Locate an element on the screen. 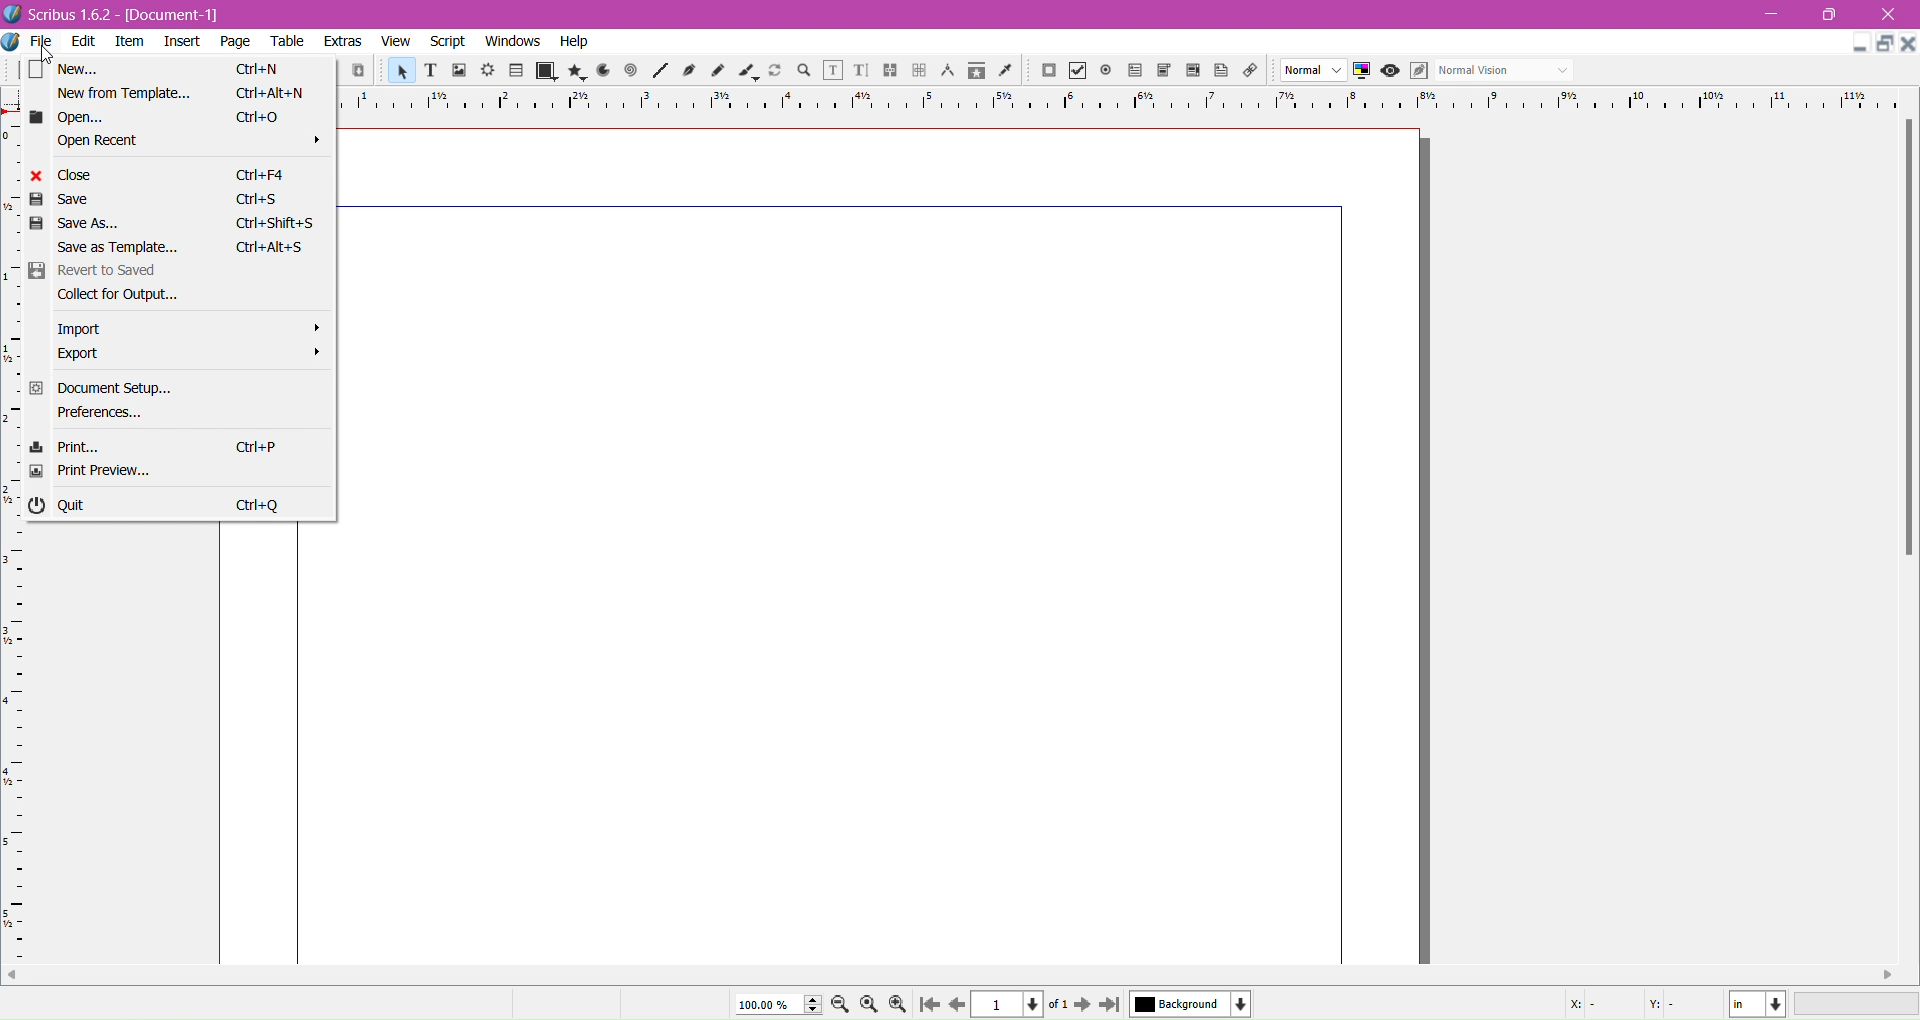 This screenshot has width=1920, height=1020. Zoom to 100% is located at coordinates (867, 1005).